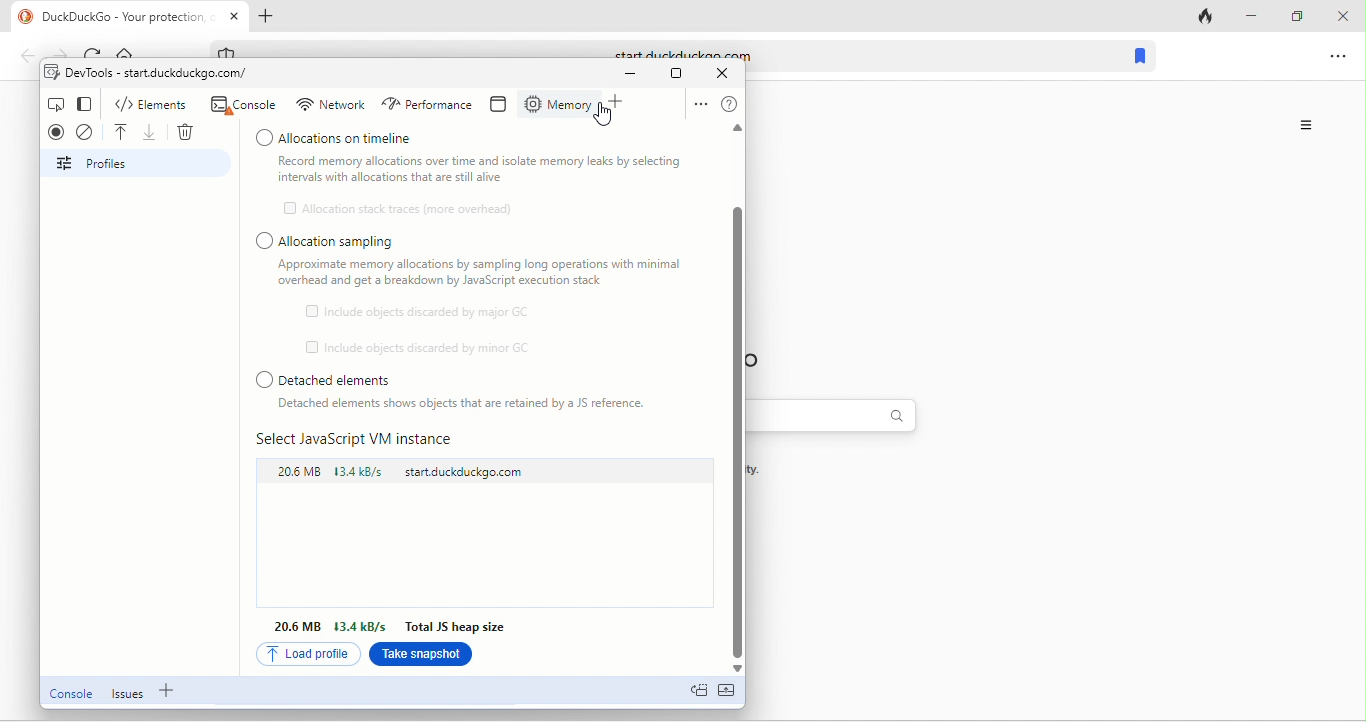 This screenshot has height=722, width=1366. I want to click on close, so click(1341, 17).